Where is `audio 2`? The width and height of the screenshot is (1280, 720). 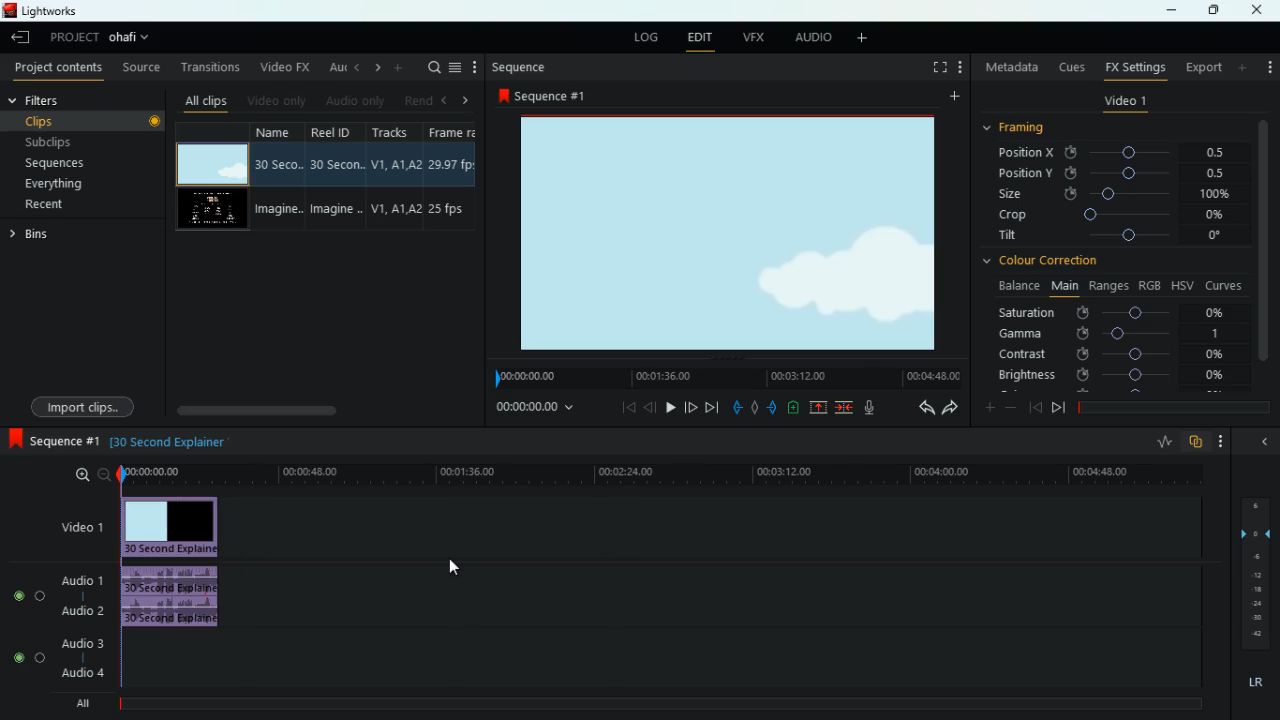
audio 2 is located at coordinates (78, 611).